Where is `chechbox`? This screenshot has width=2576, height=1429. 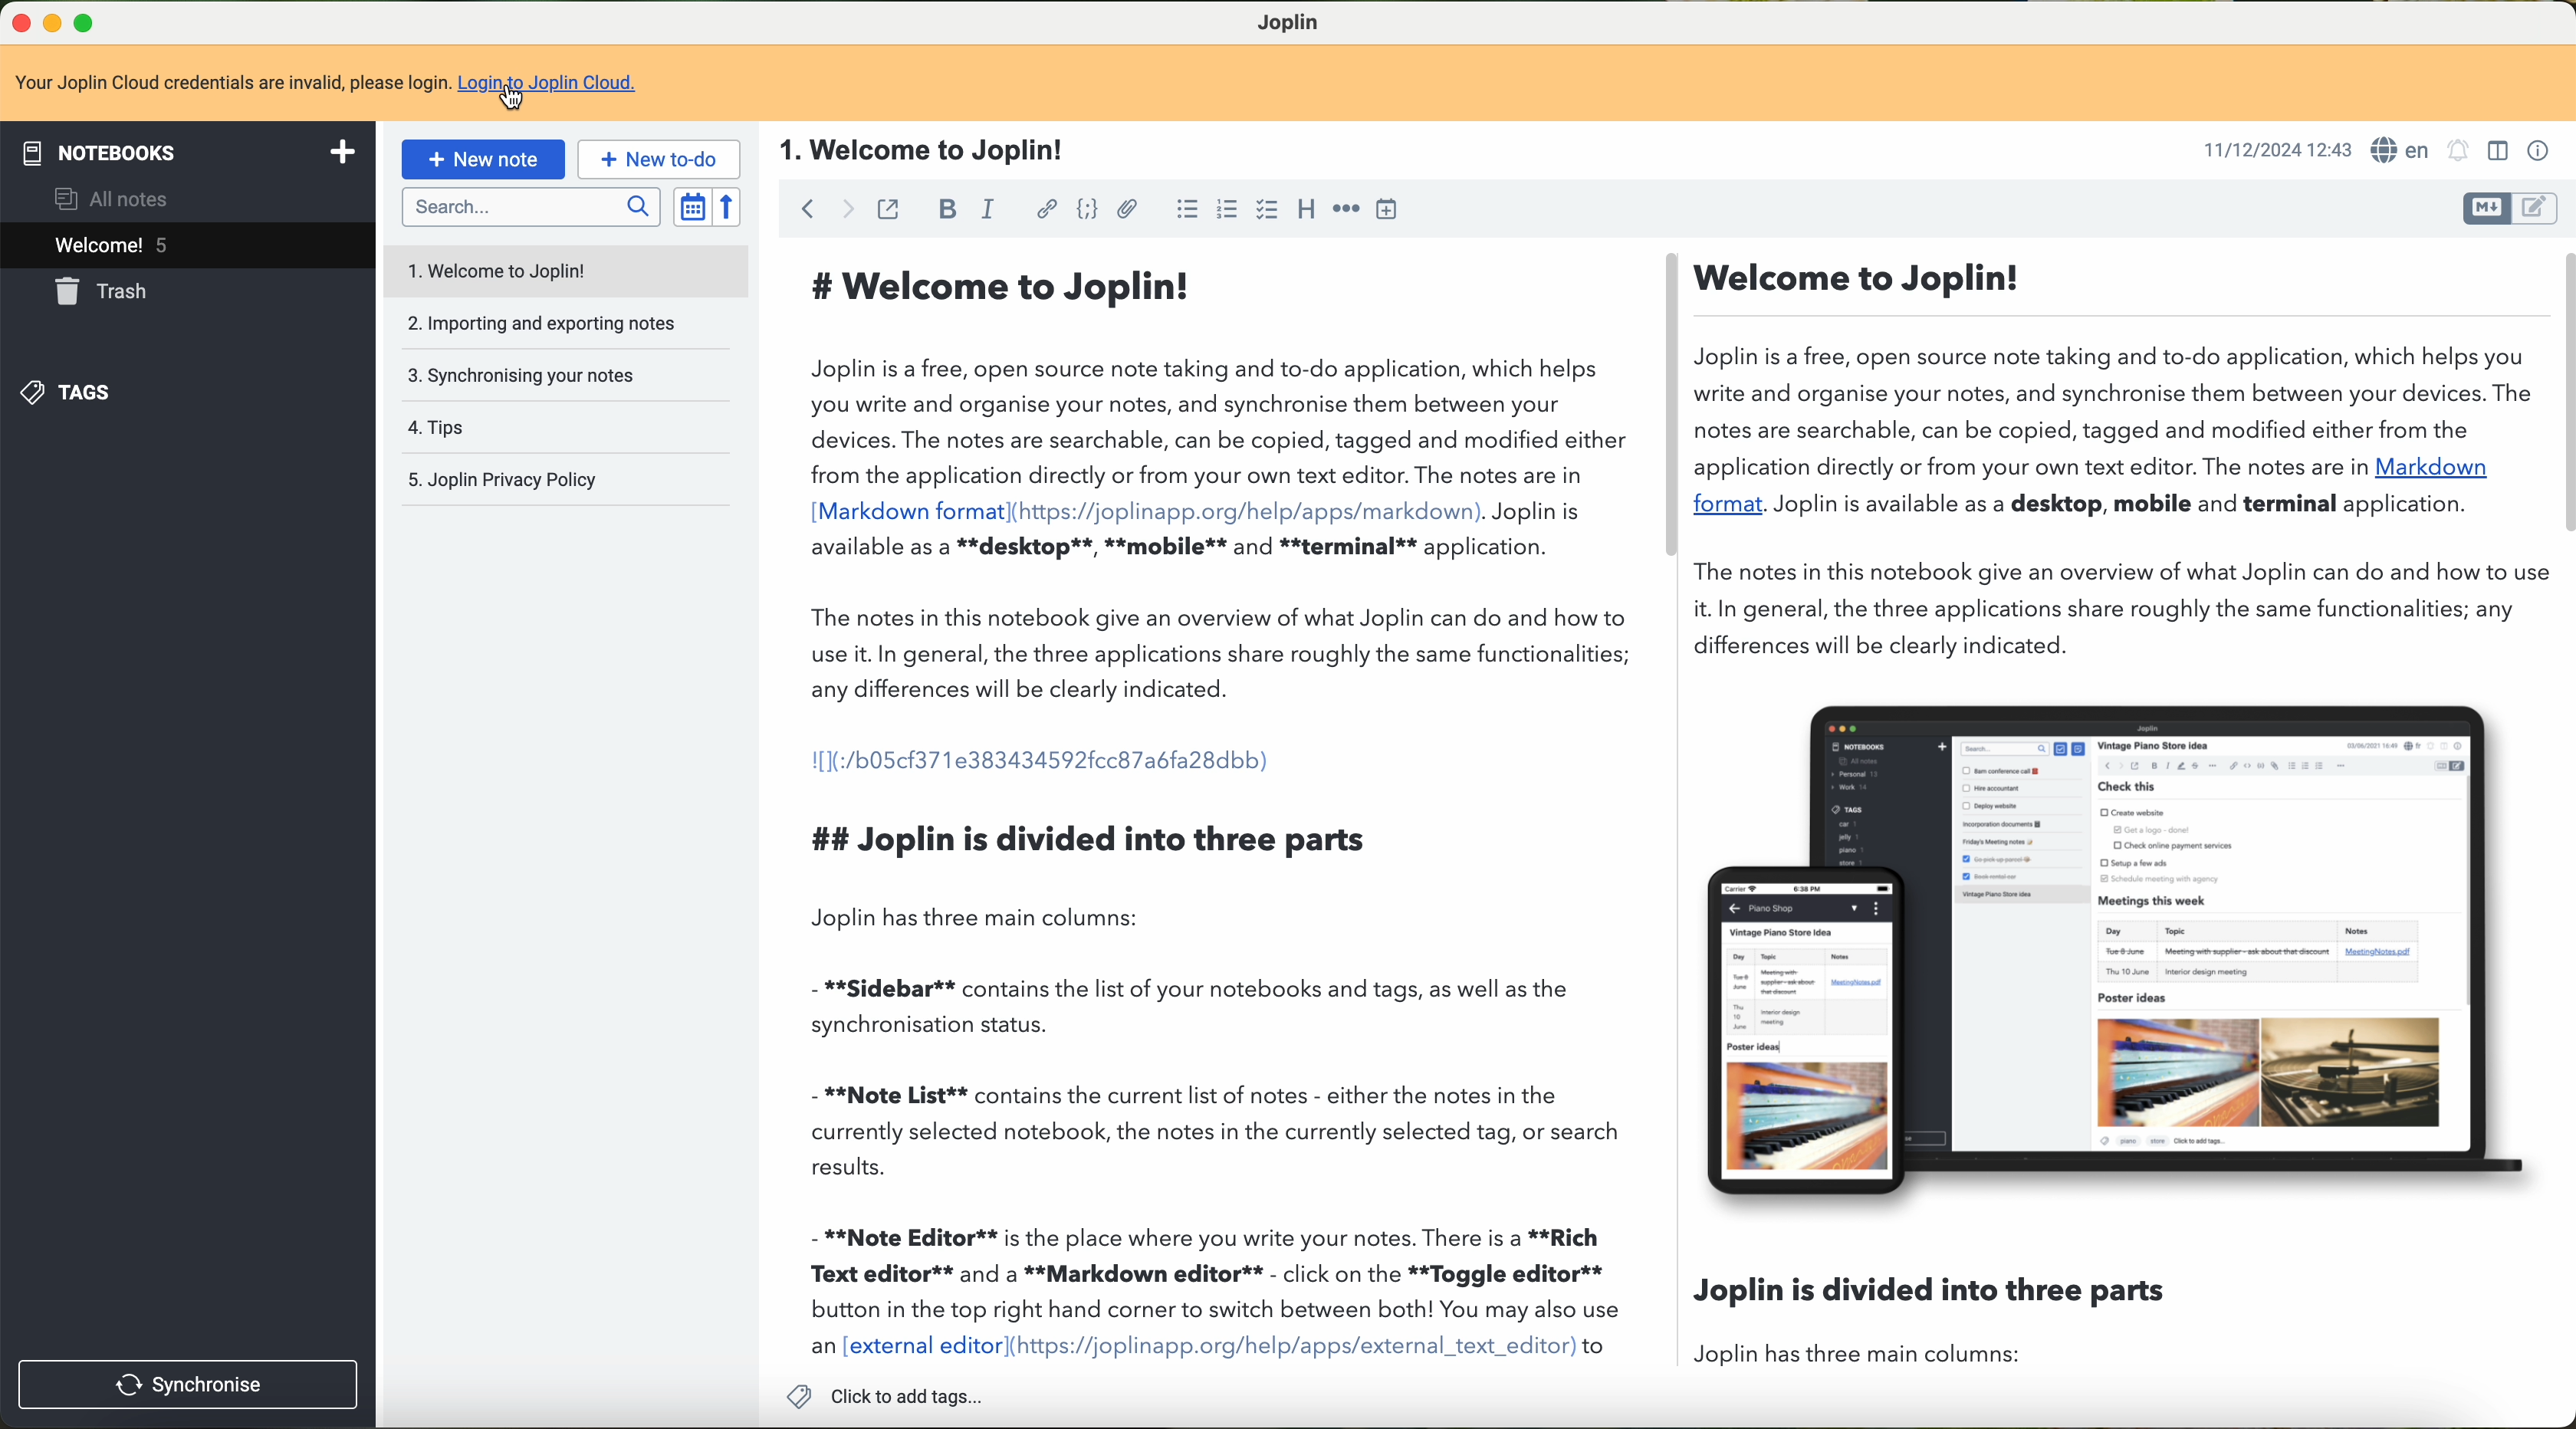 chechbox is located at coordinates (1265, 211).